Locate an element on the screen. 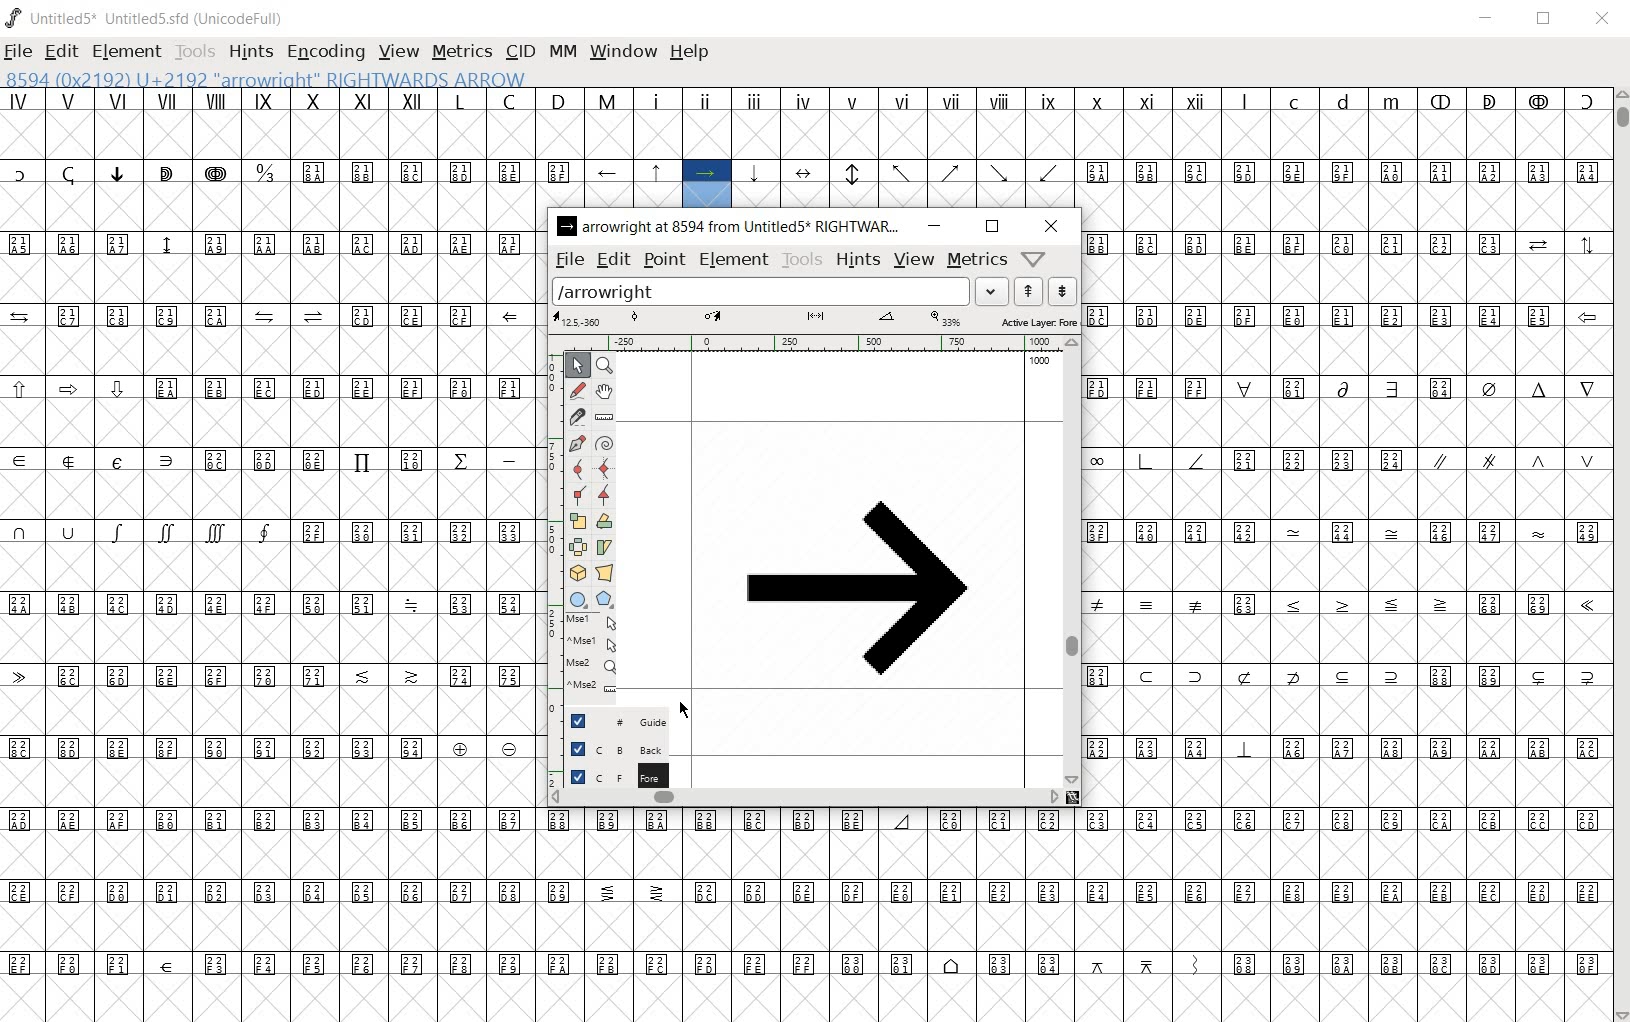 This screenshot has height=1022, width=1630. scroll by hand is located at coordinates (604, 393).